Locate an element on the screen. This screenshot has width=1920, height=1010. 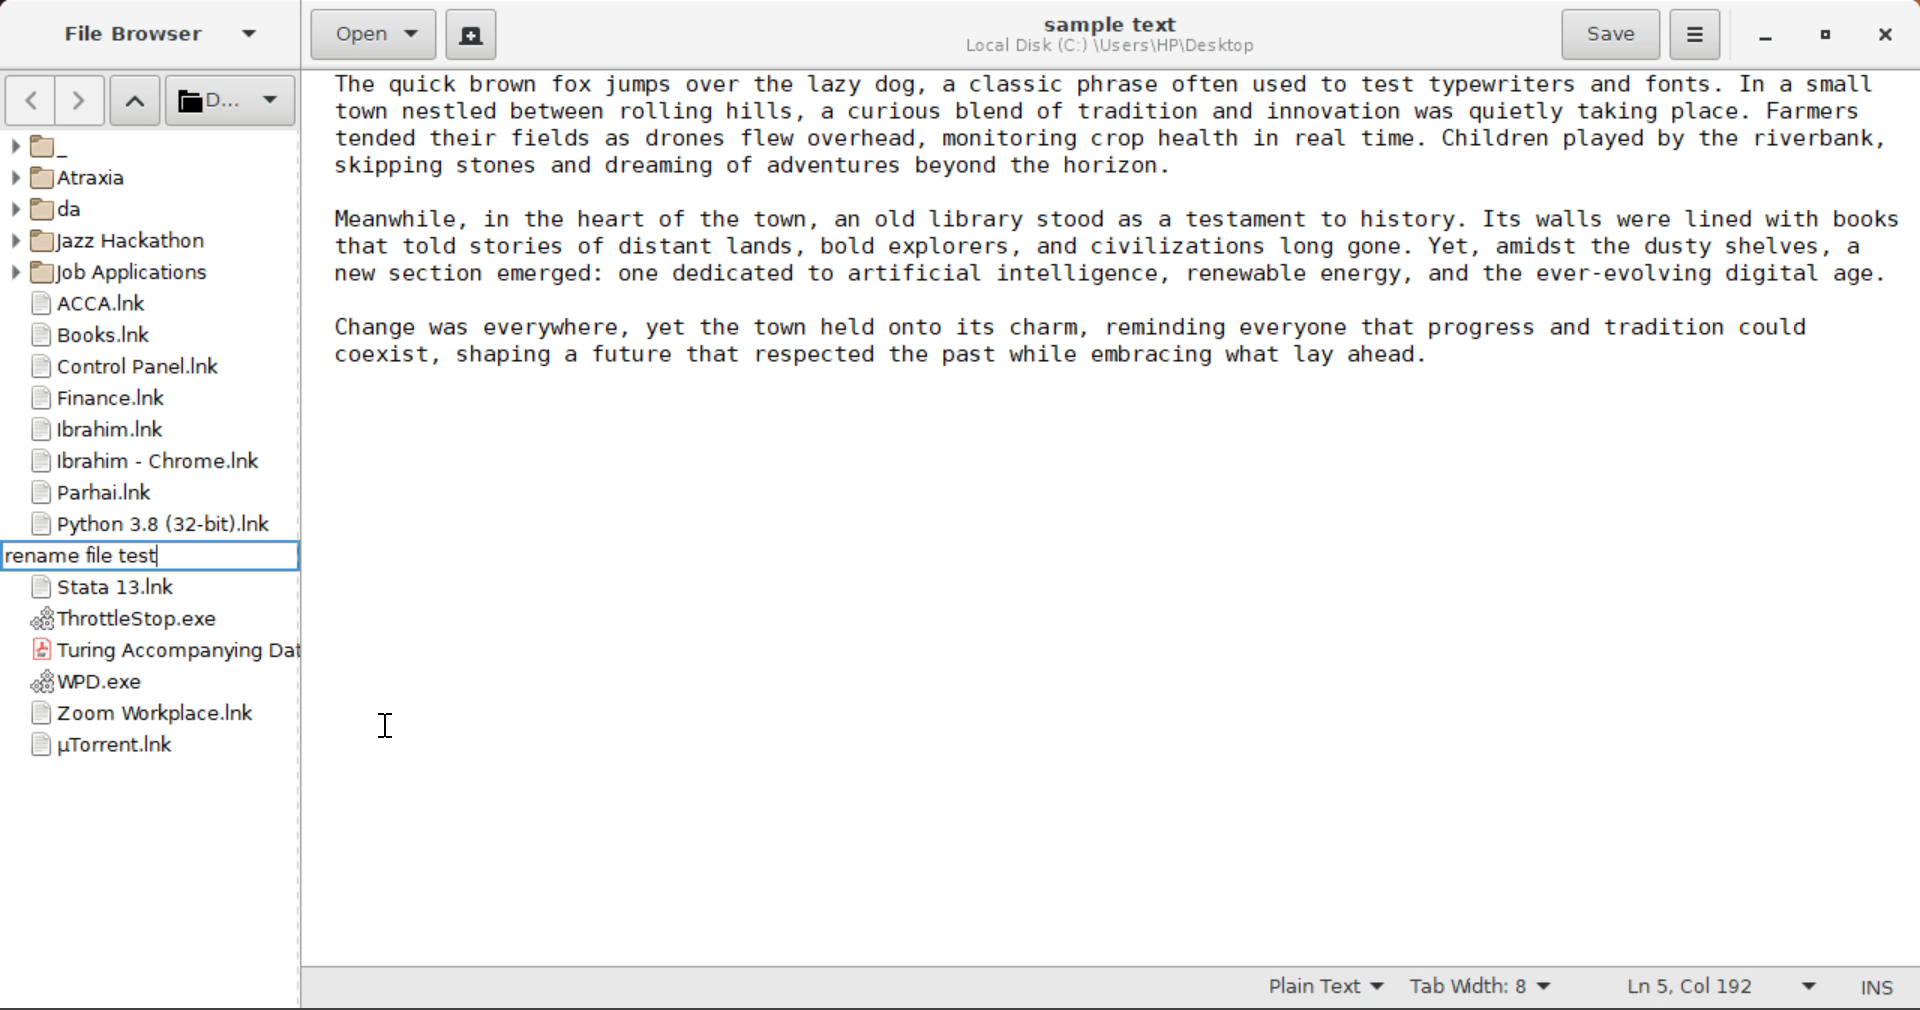
Input Mode is located at coordinates (1885, 989).